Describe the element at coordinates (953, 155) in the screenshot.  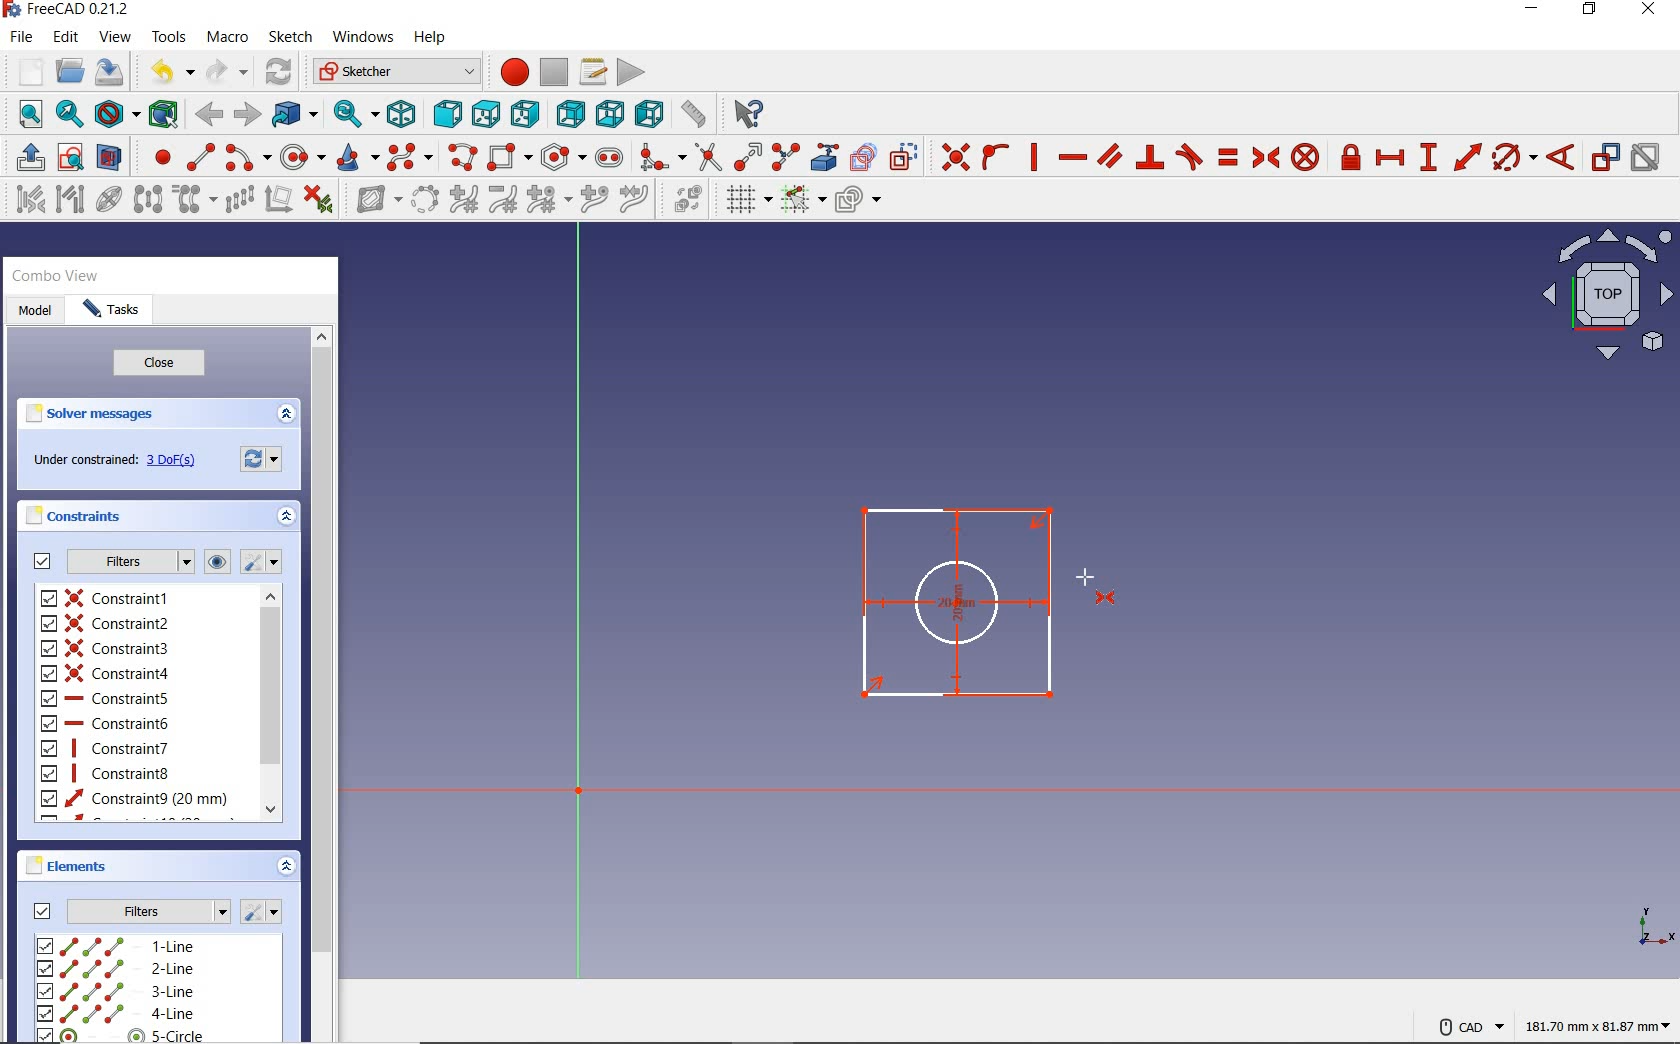
I see `constraint coincident` at that location.